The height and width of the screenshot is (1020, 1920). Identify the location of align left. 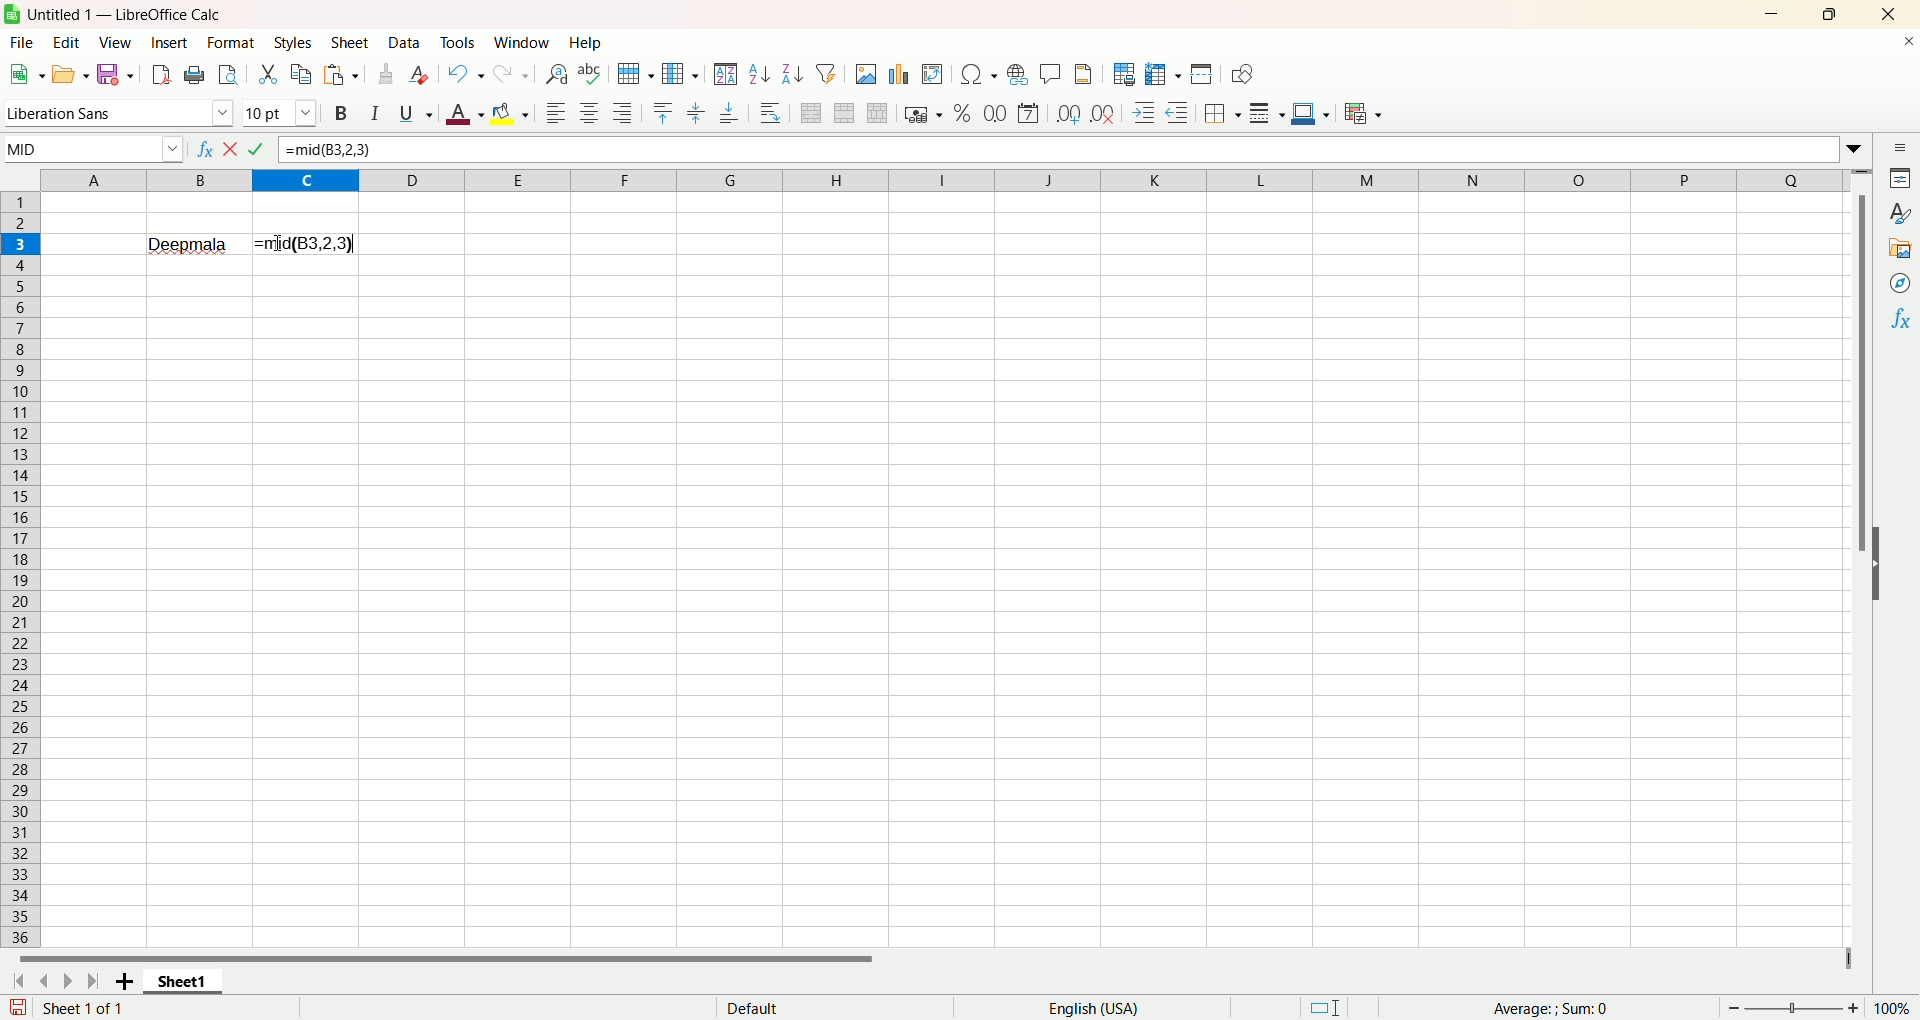
(557, 114).